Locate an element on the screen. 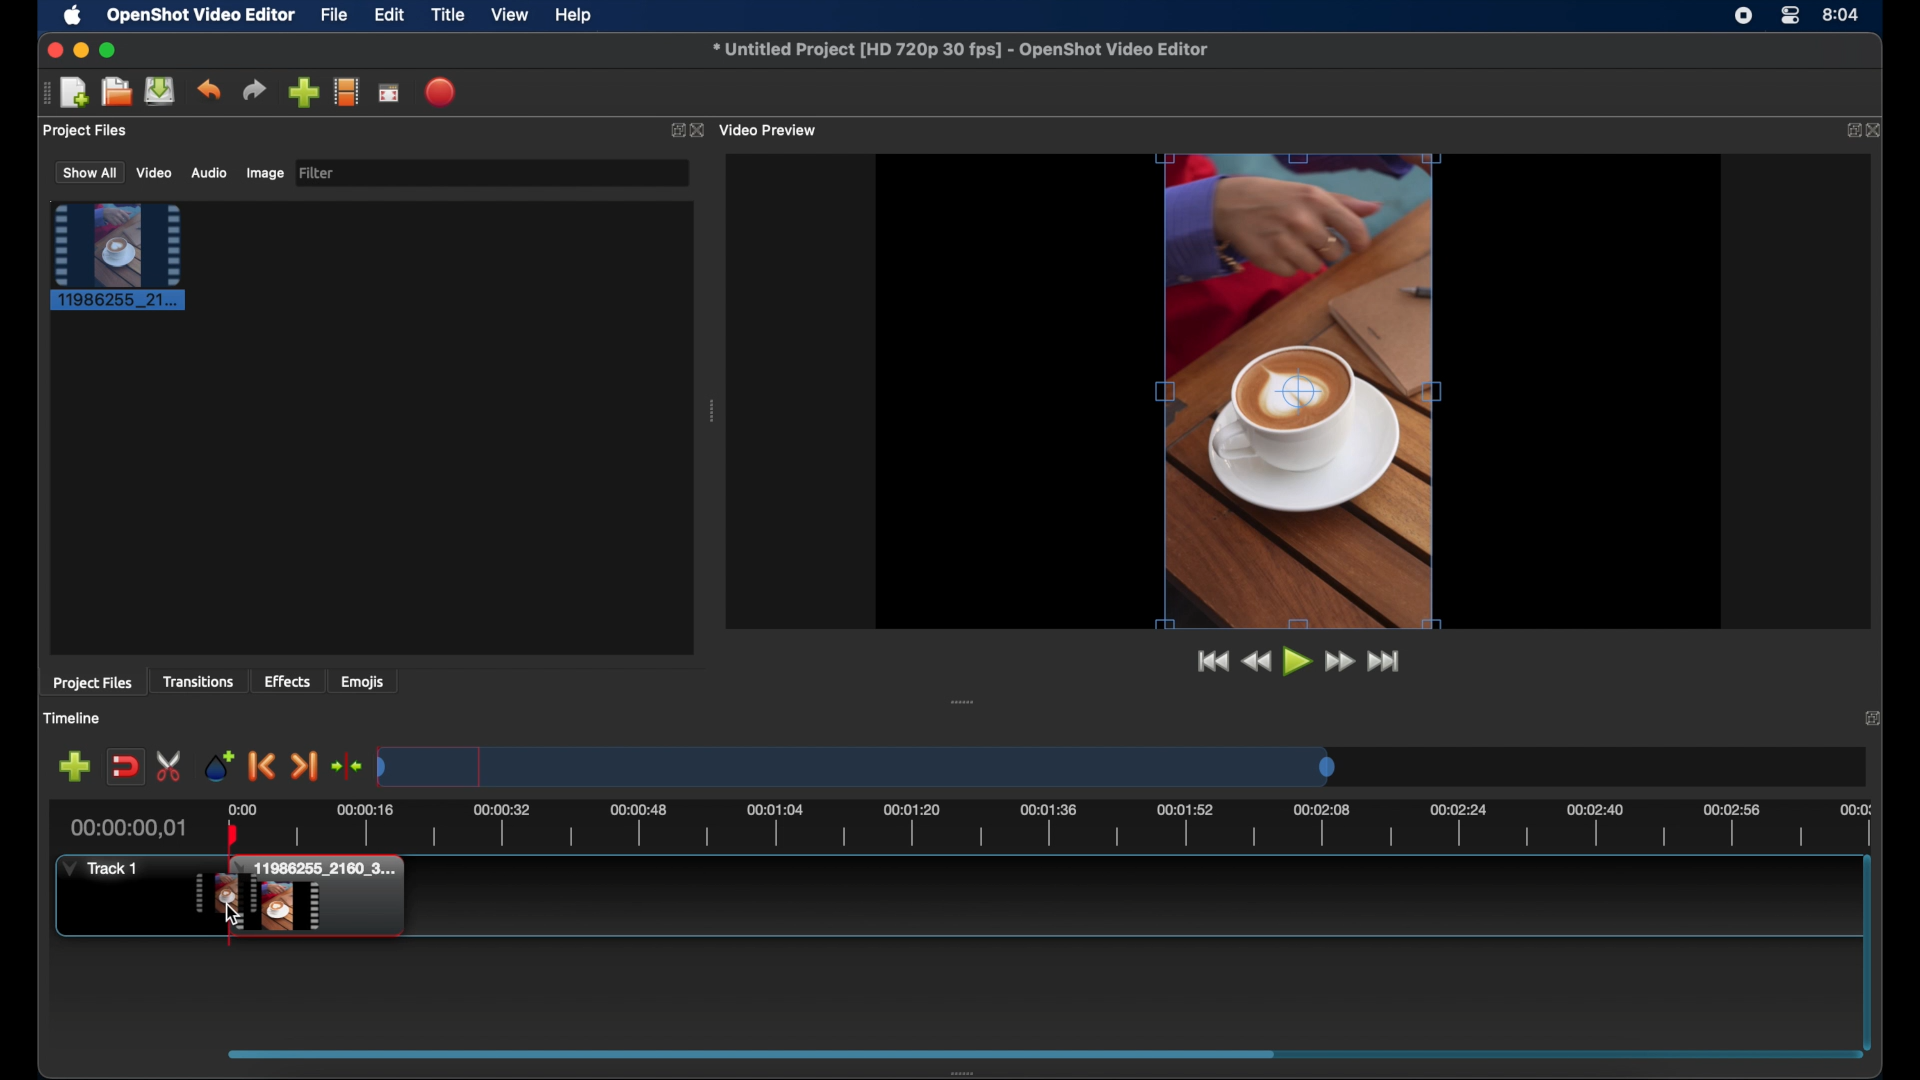 This screenshot has height=1080, width=1920. image is located at coordinates (264, 173).